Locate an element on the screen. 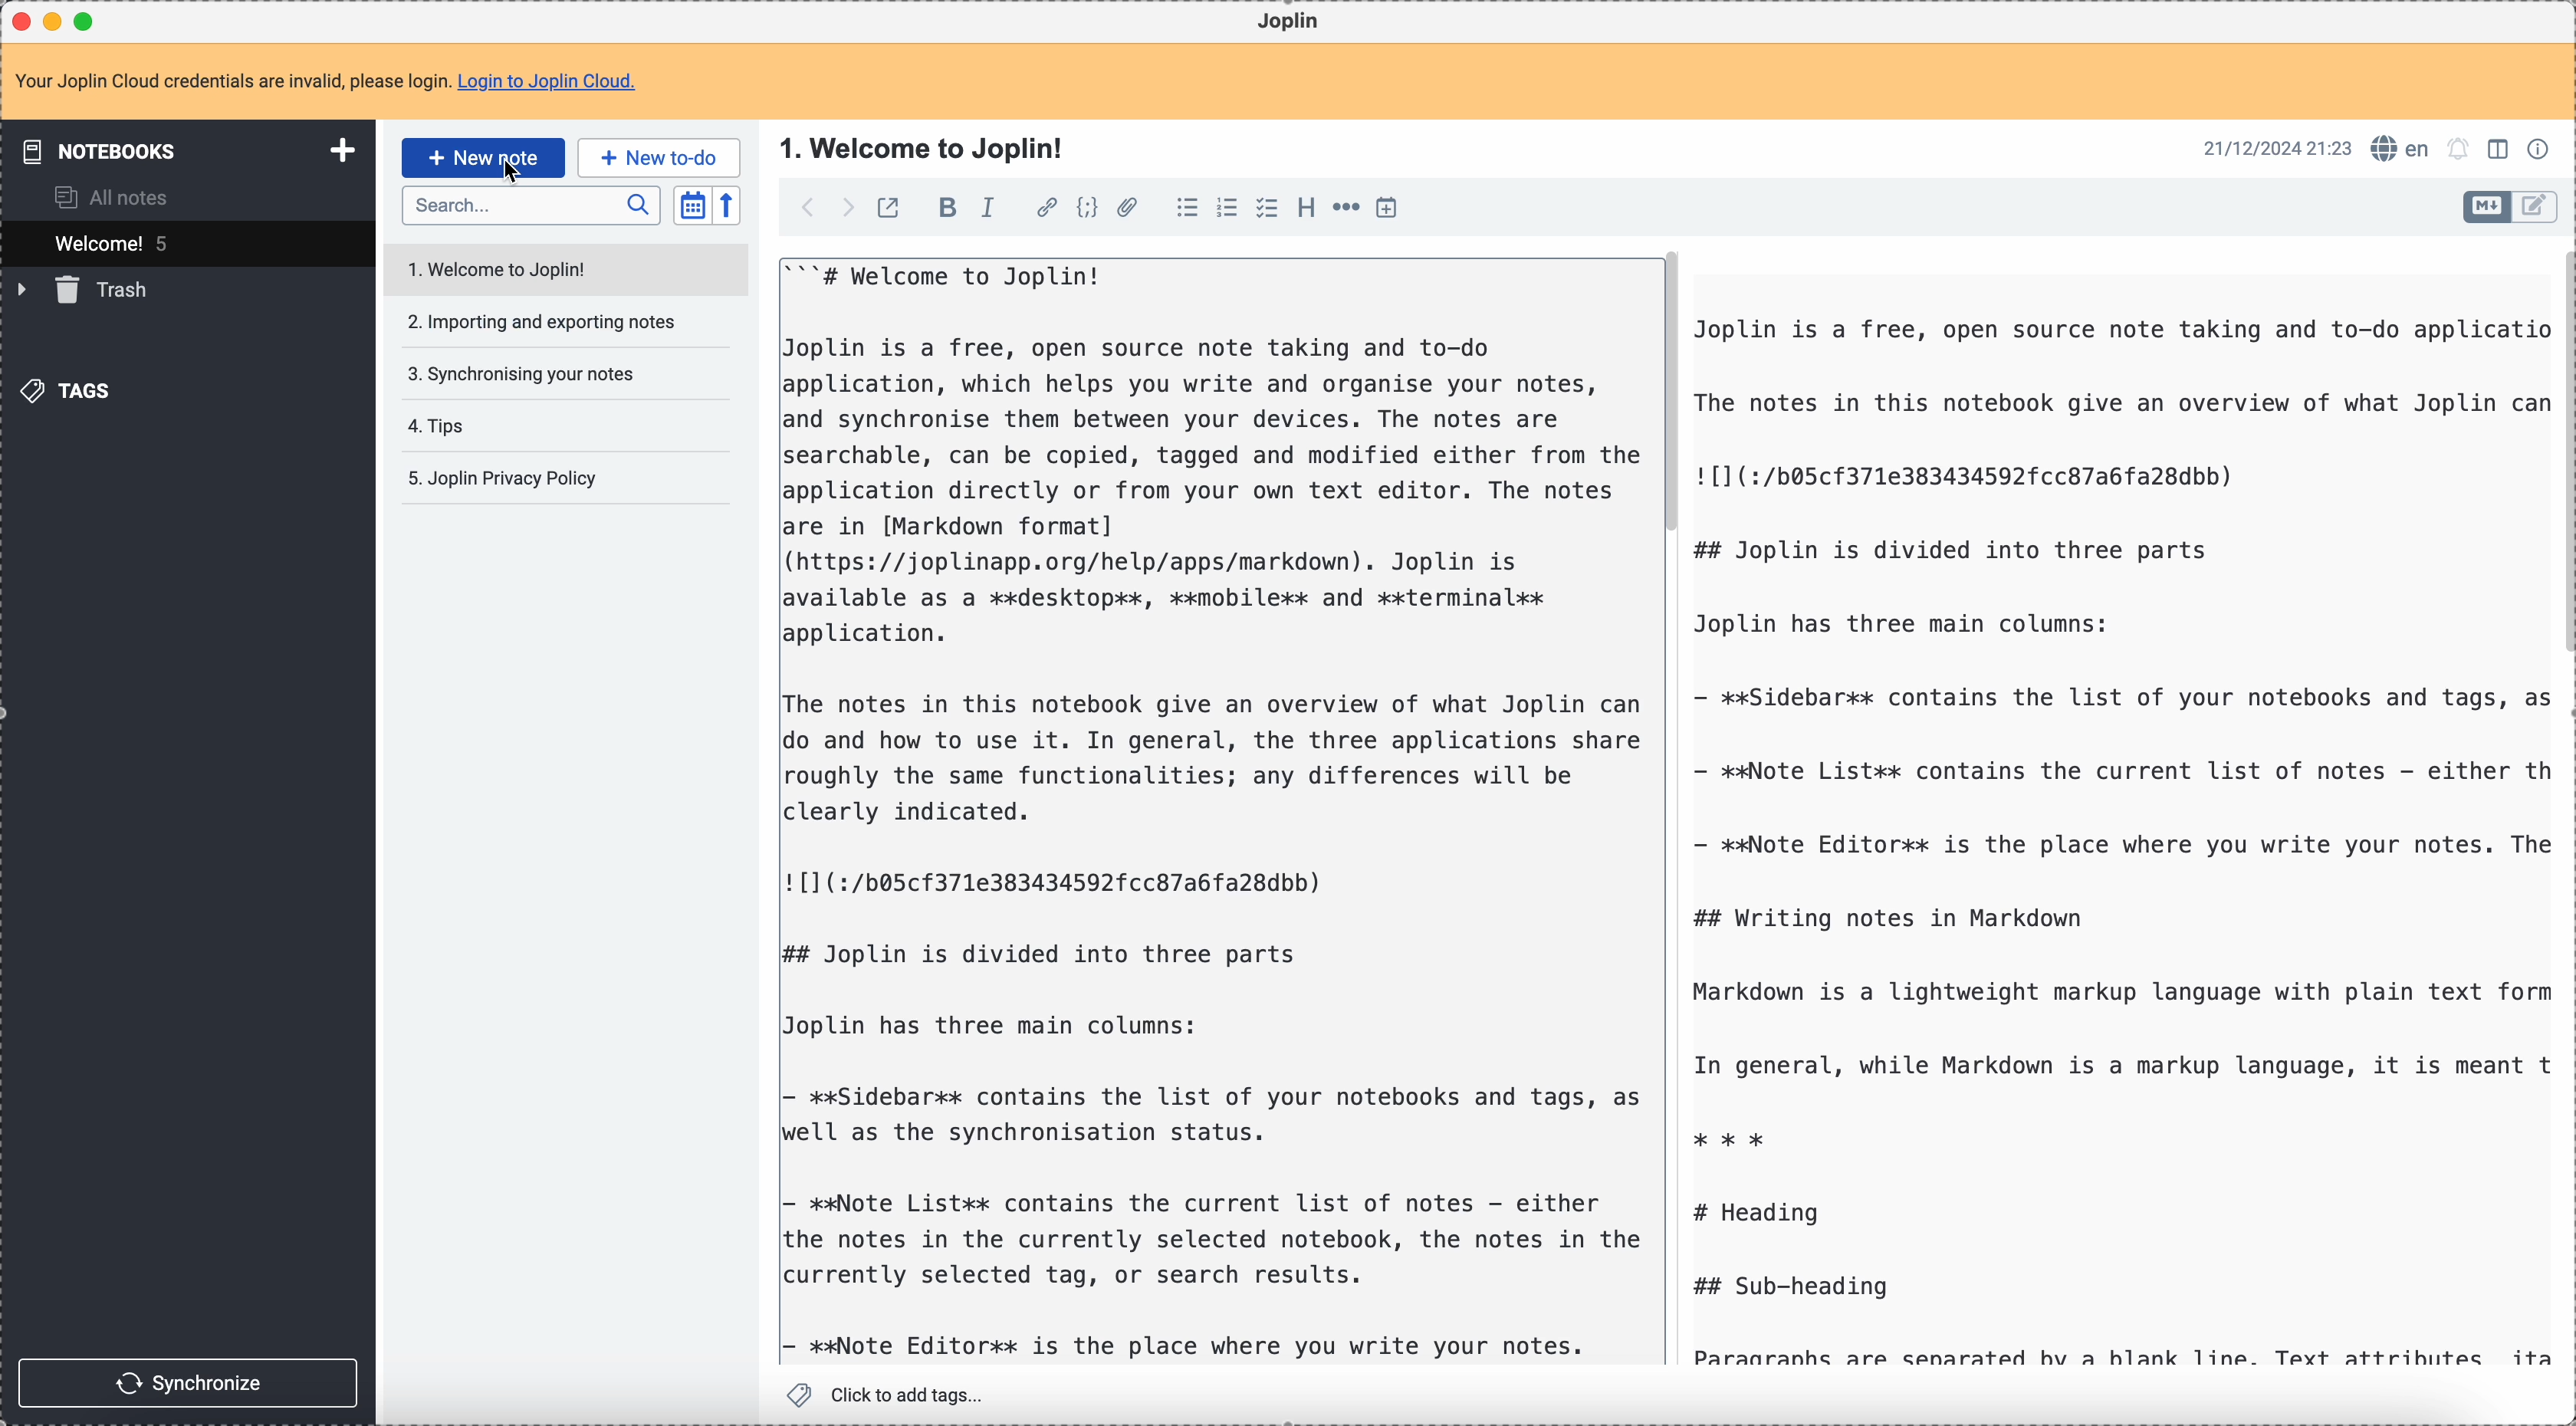  code is located at coordinates (1087, 209).